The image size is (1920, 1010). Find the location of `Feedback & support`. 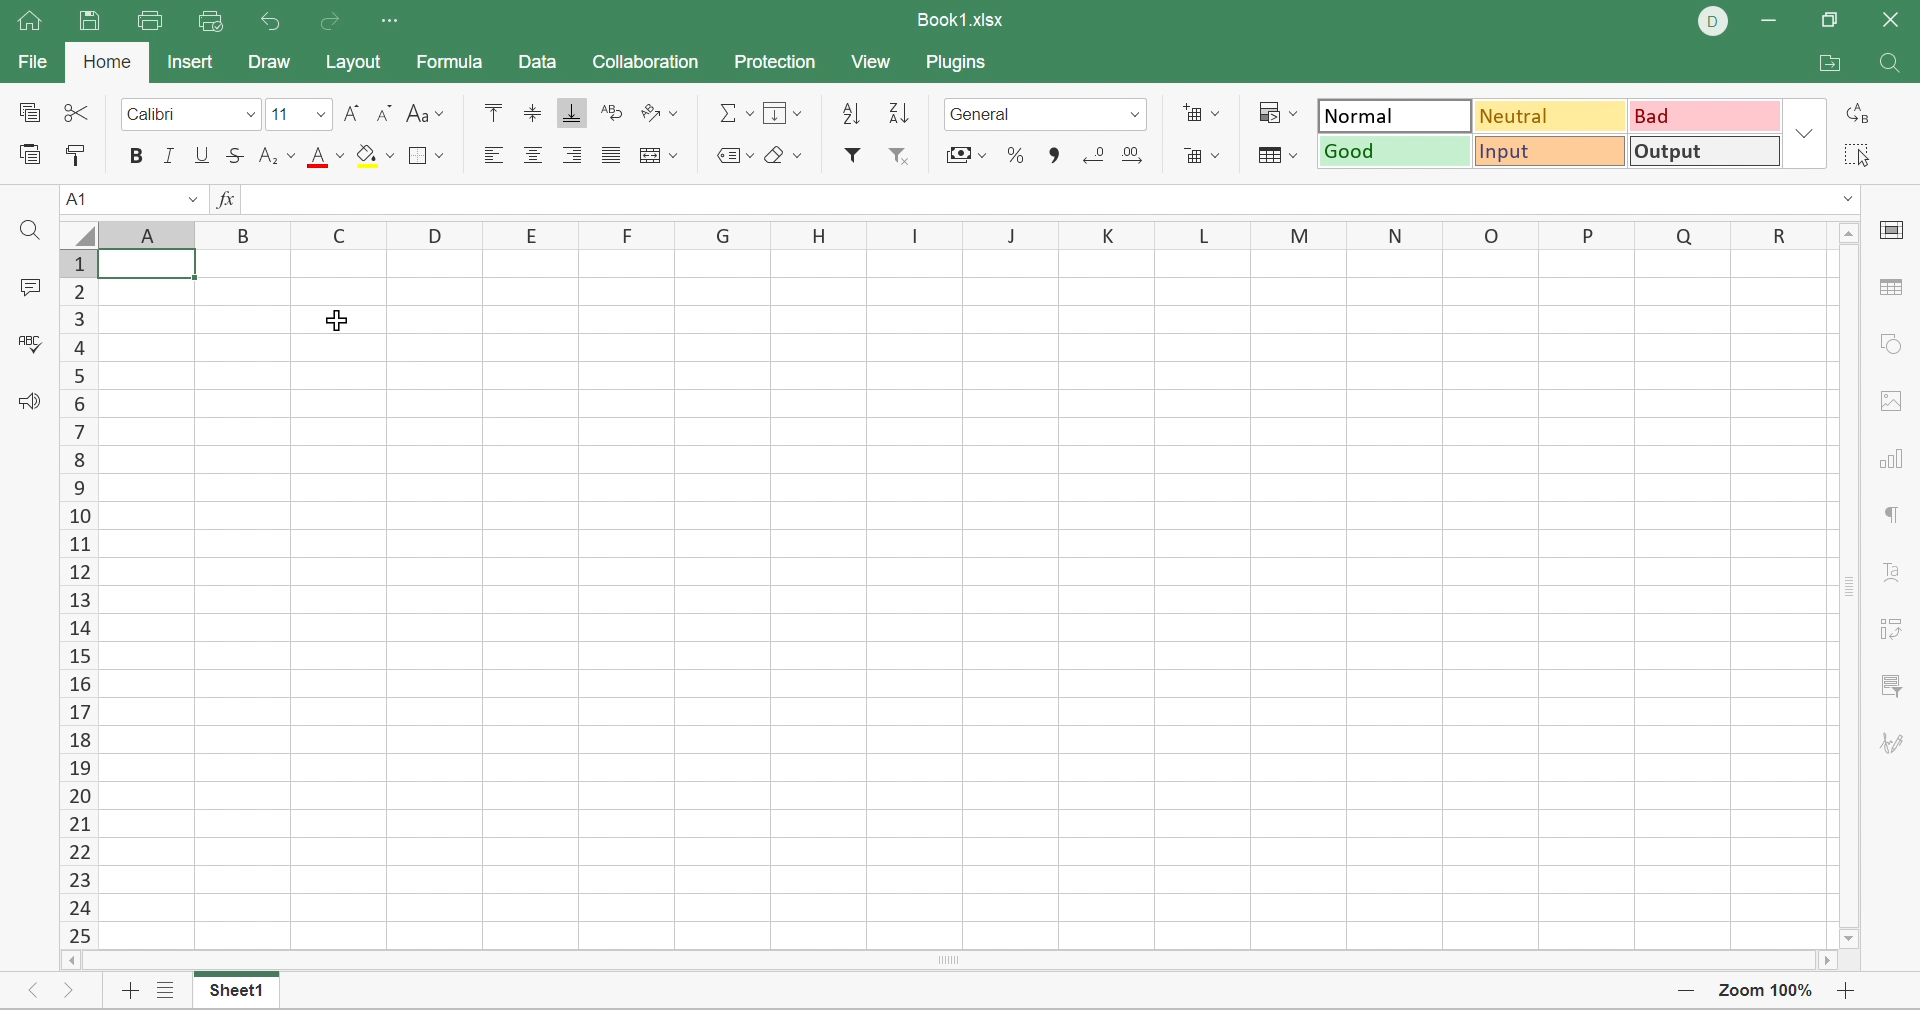

Feedback & support is located at coordinates (34, 403).